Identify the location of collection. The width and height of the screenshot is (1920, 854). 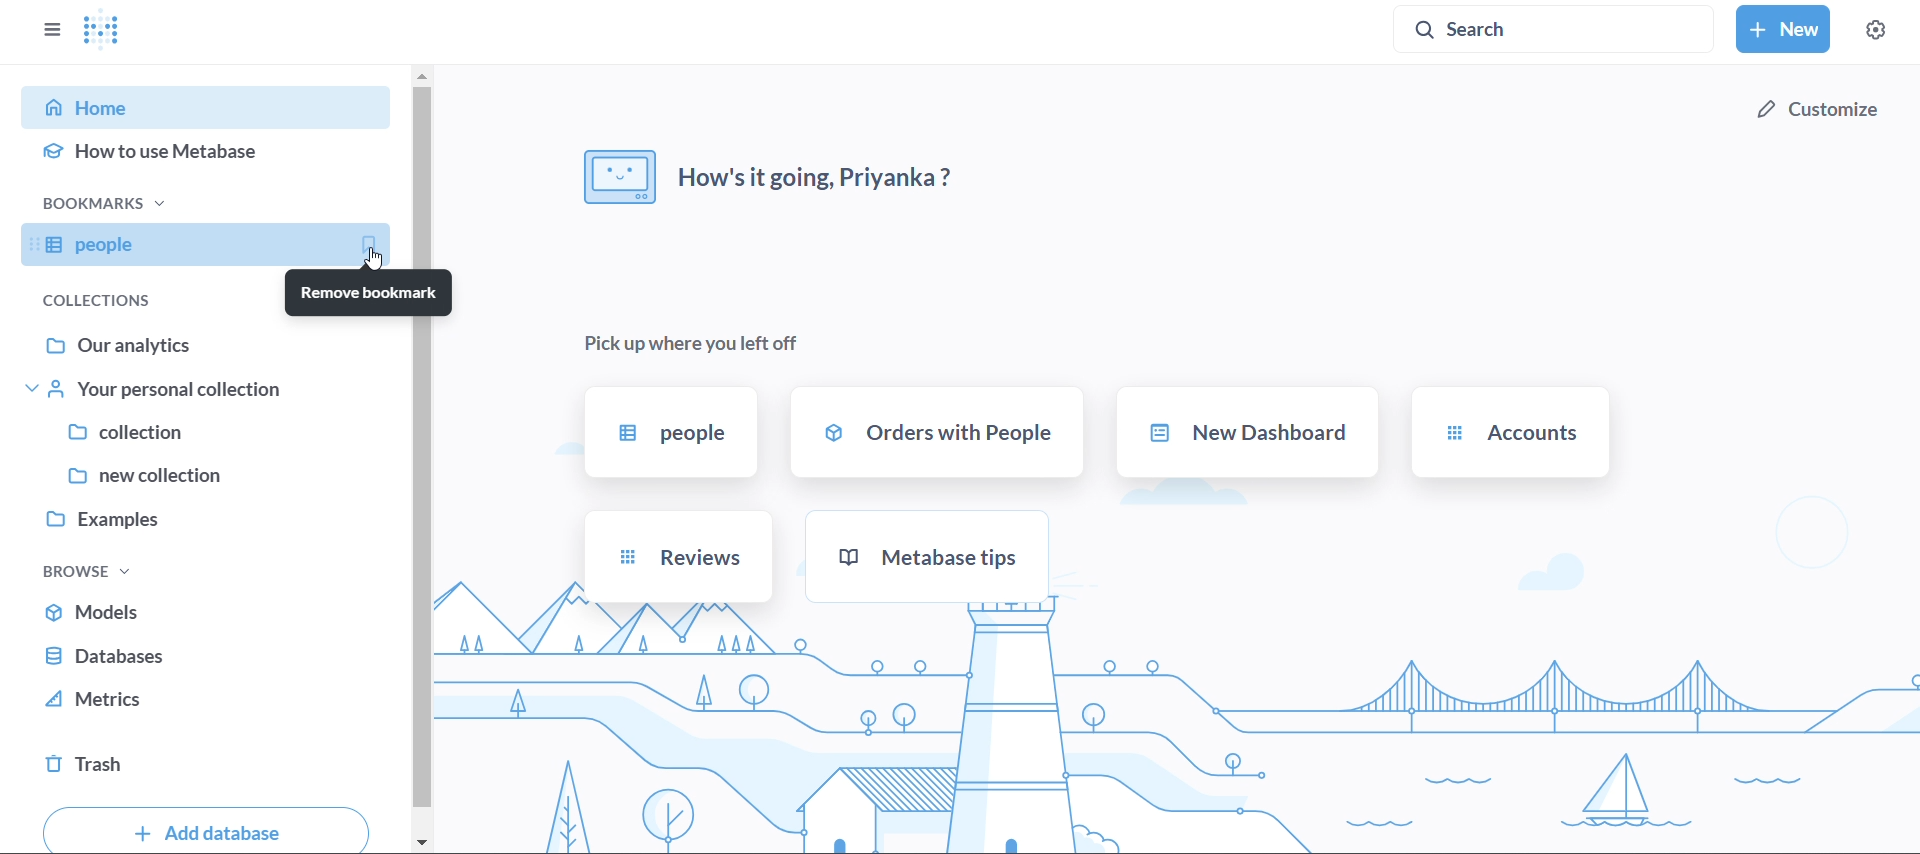
(204, 436).